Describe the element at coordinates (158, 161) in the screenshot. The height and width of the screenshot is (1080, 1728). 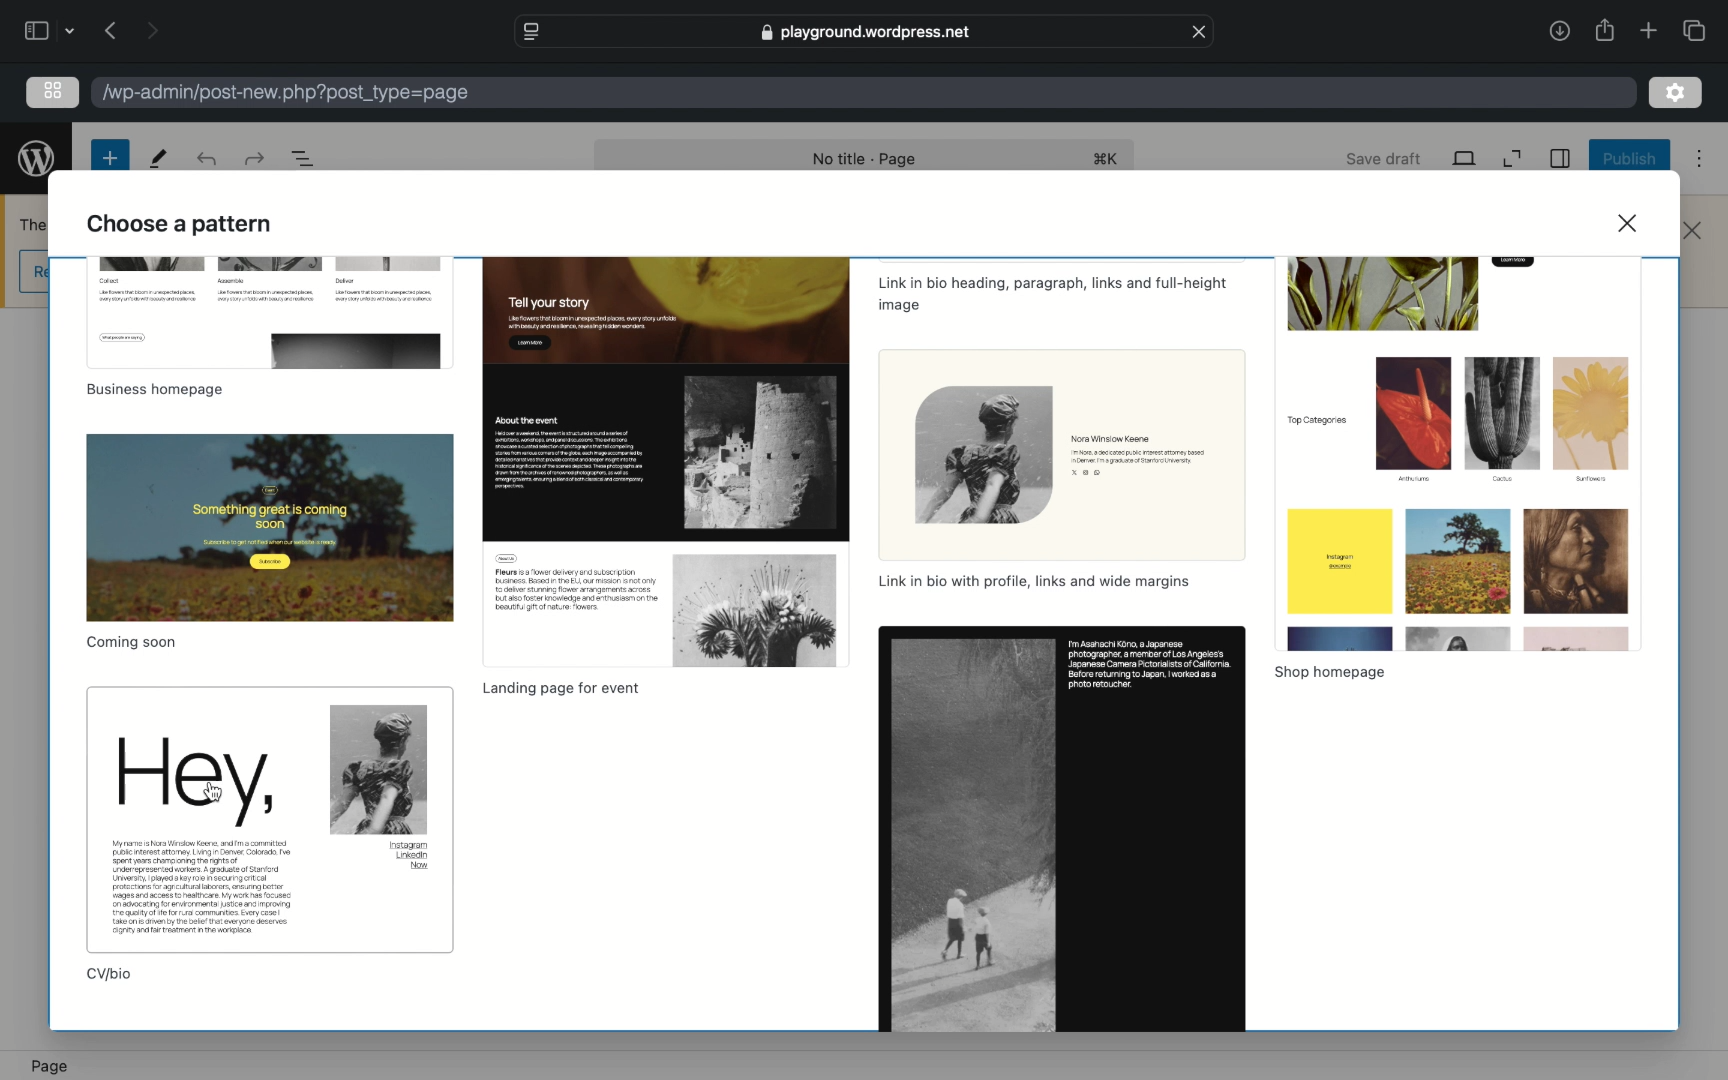
I see `tools` at that location.